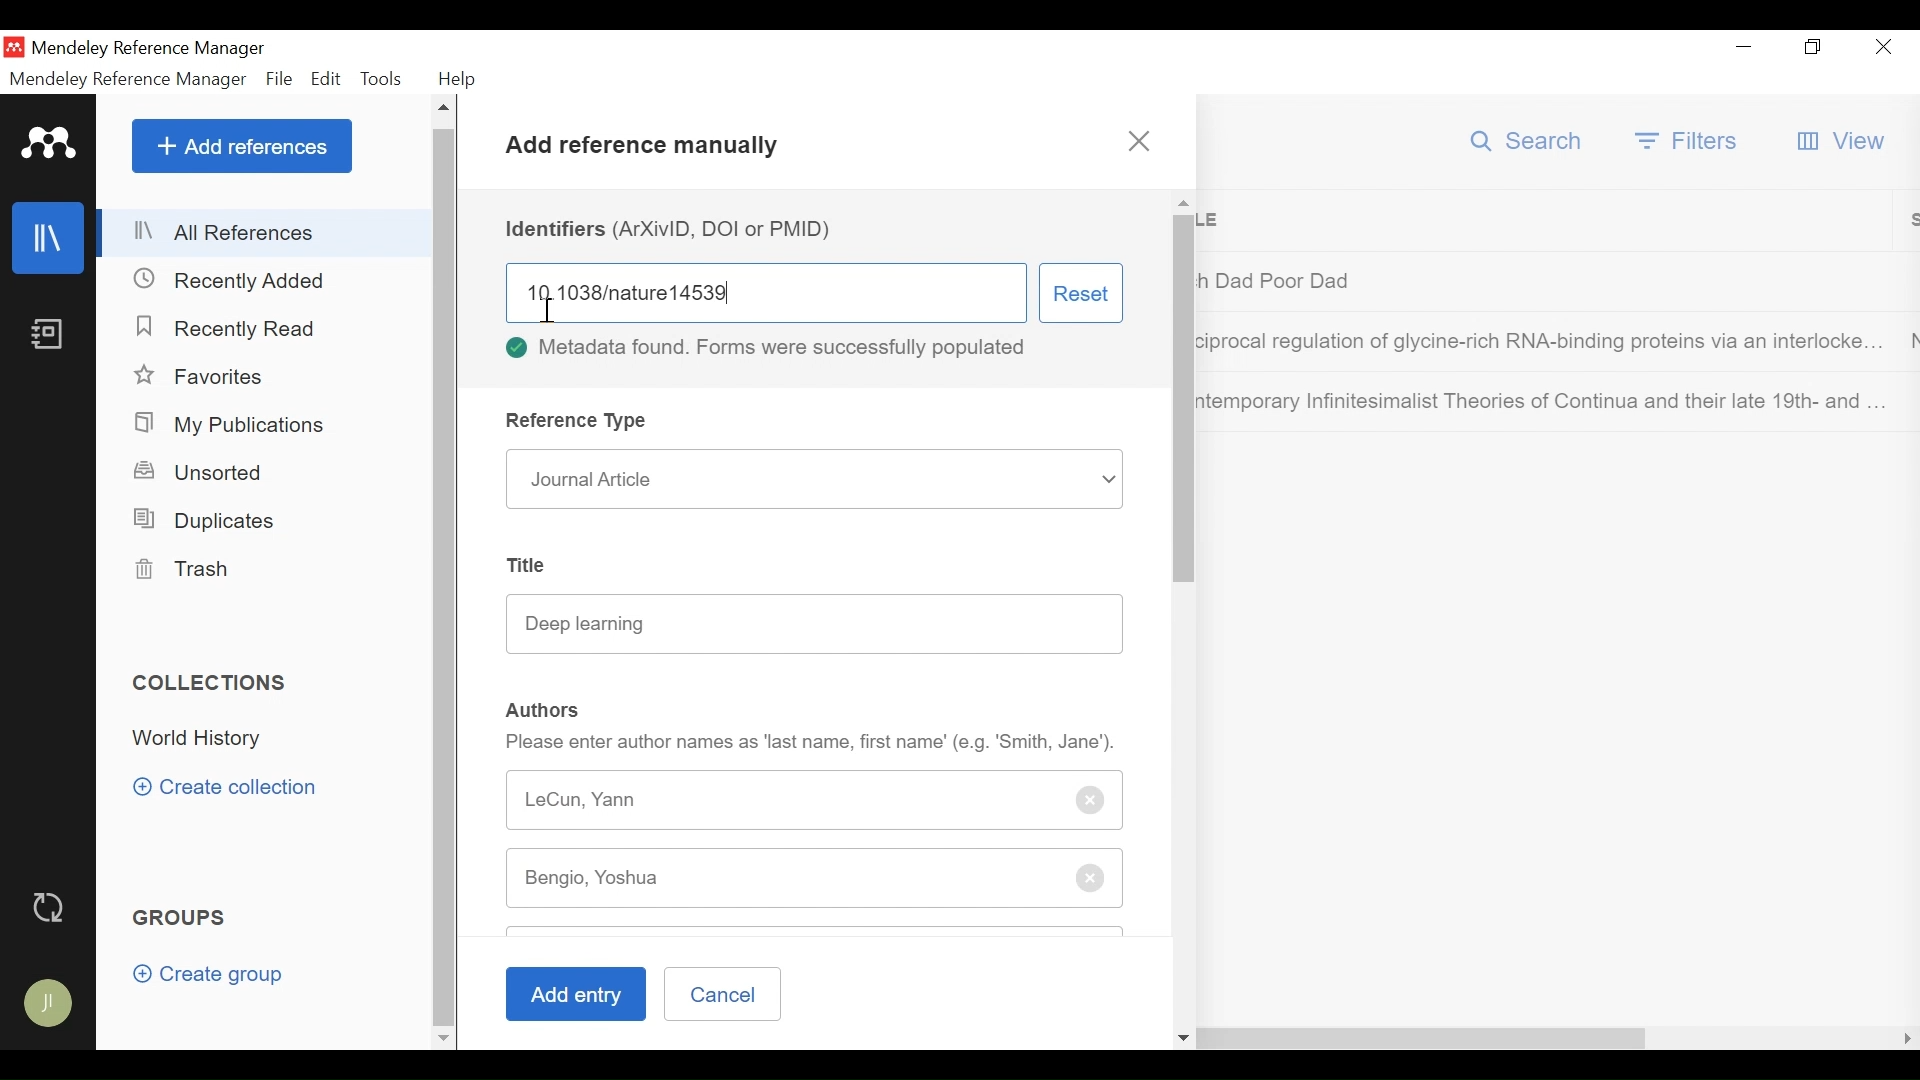 The image size is (1920, 1080). What do you see at coordinates (206, 741) in the screenshot?
I see `Collection` at bounding box center [206, 741].